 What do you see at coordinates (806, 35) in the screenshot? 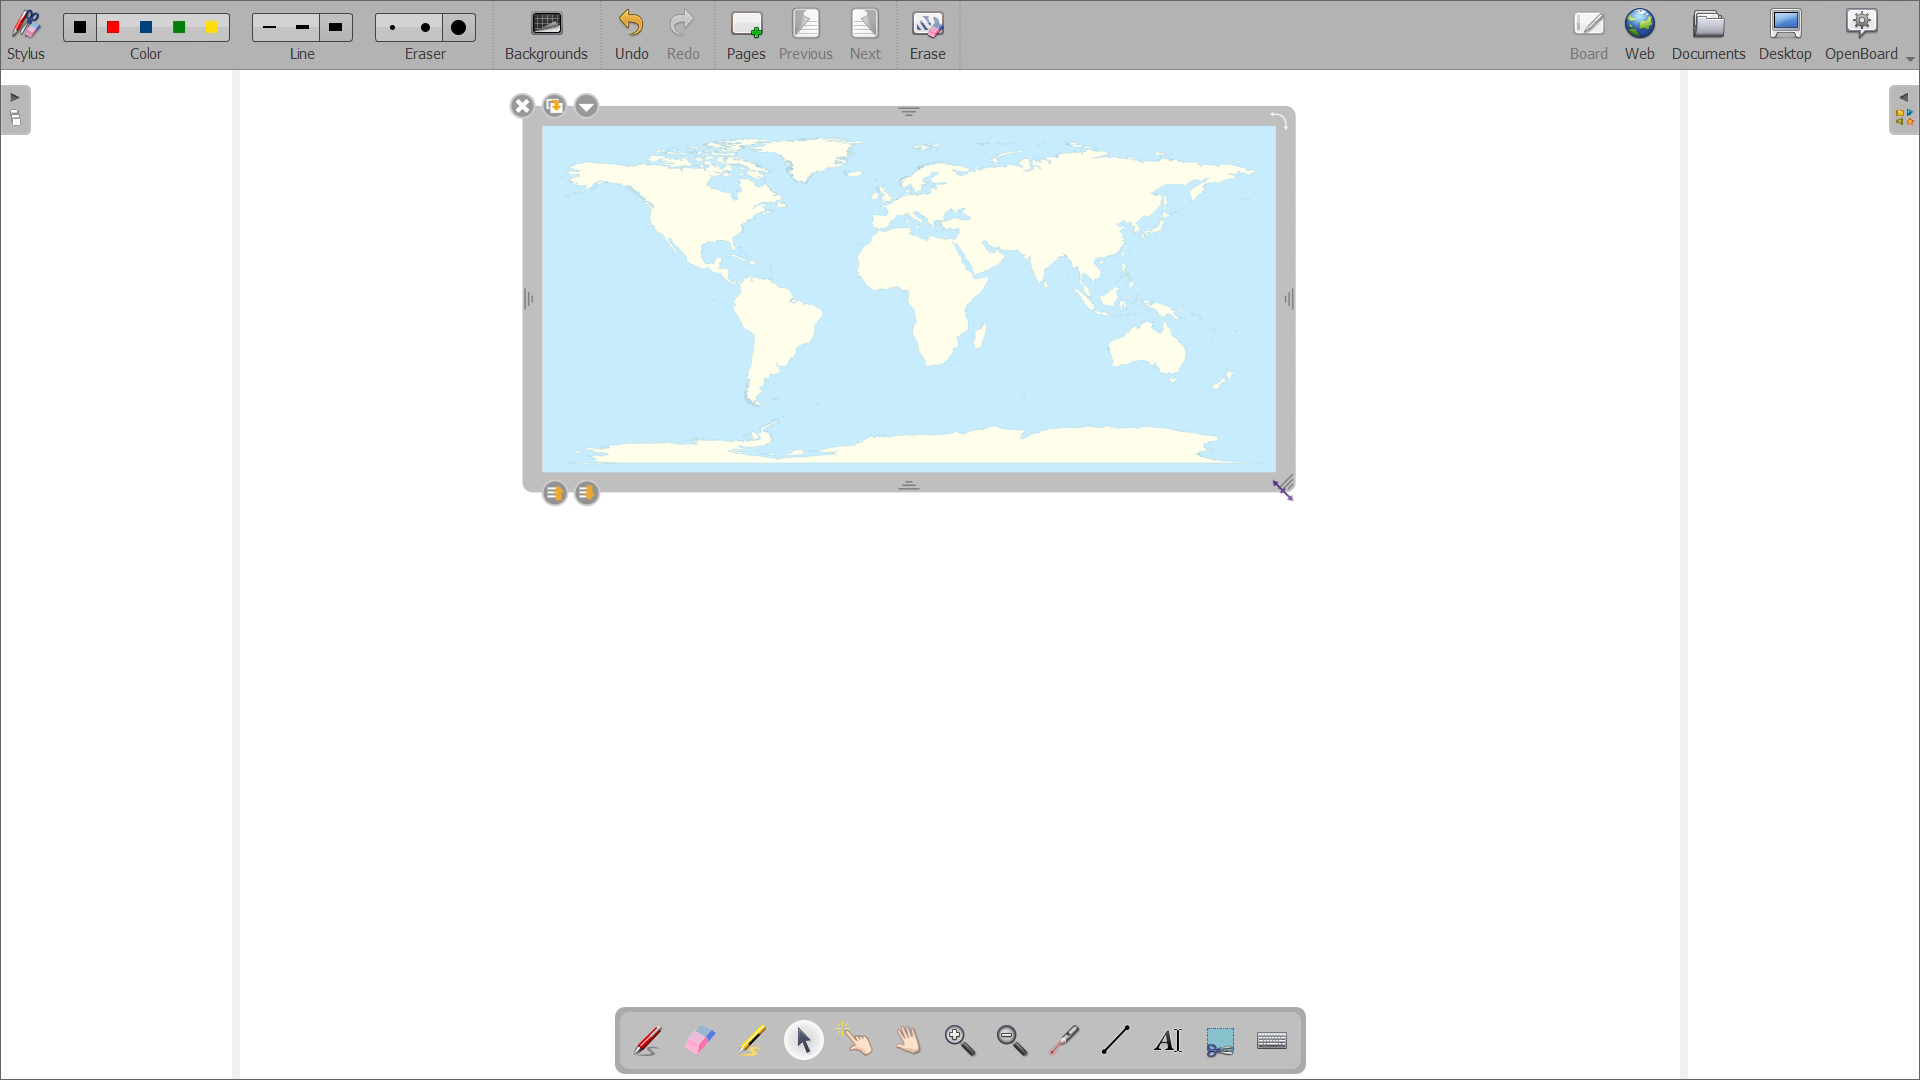
I see `previous page` at bounding box center [806, 35].